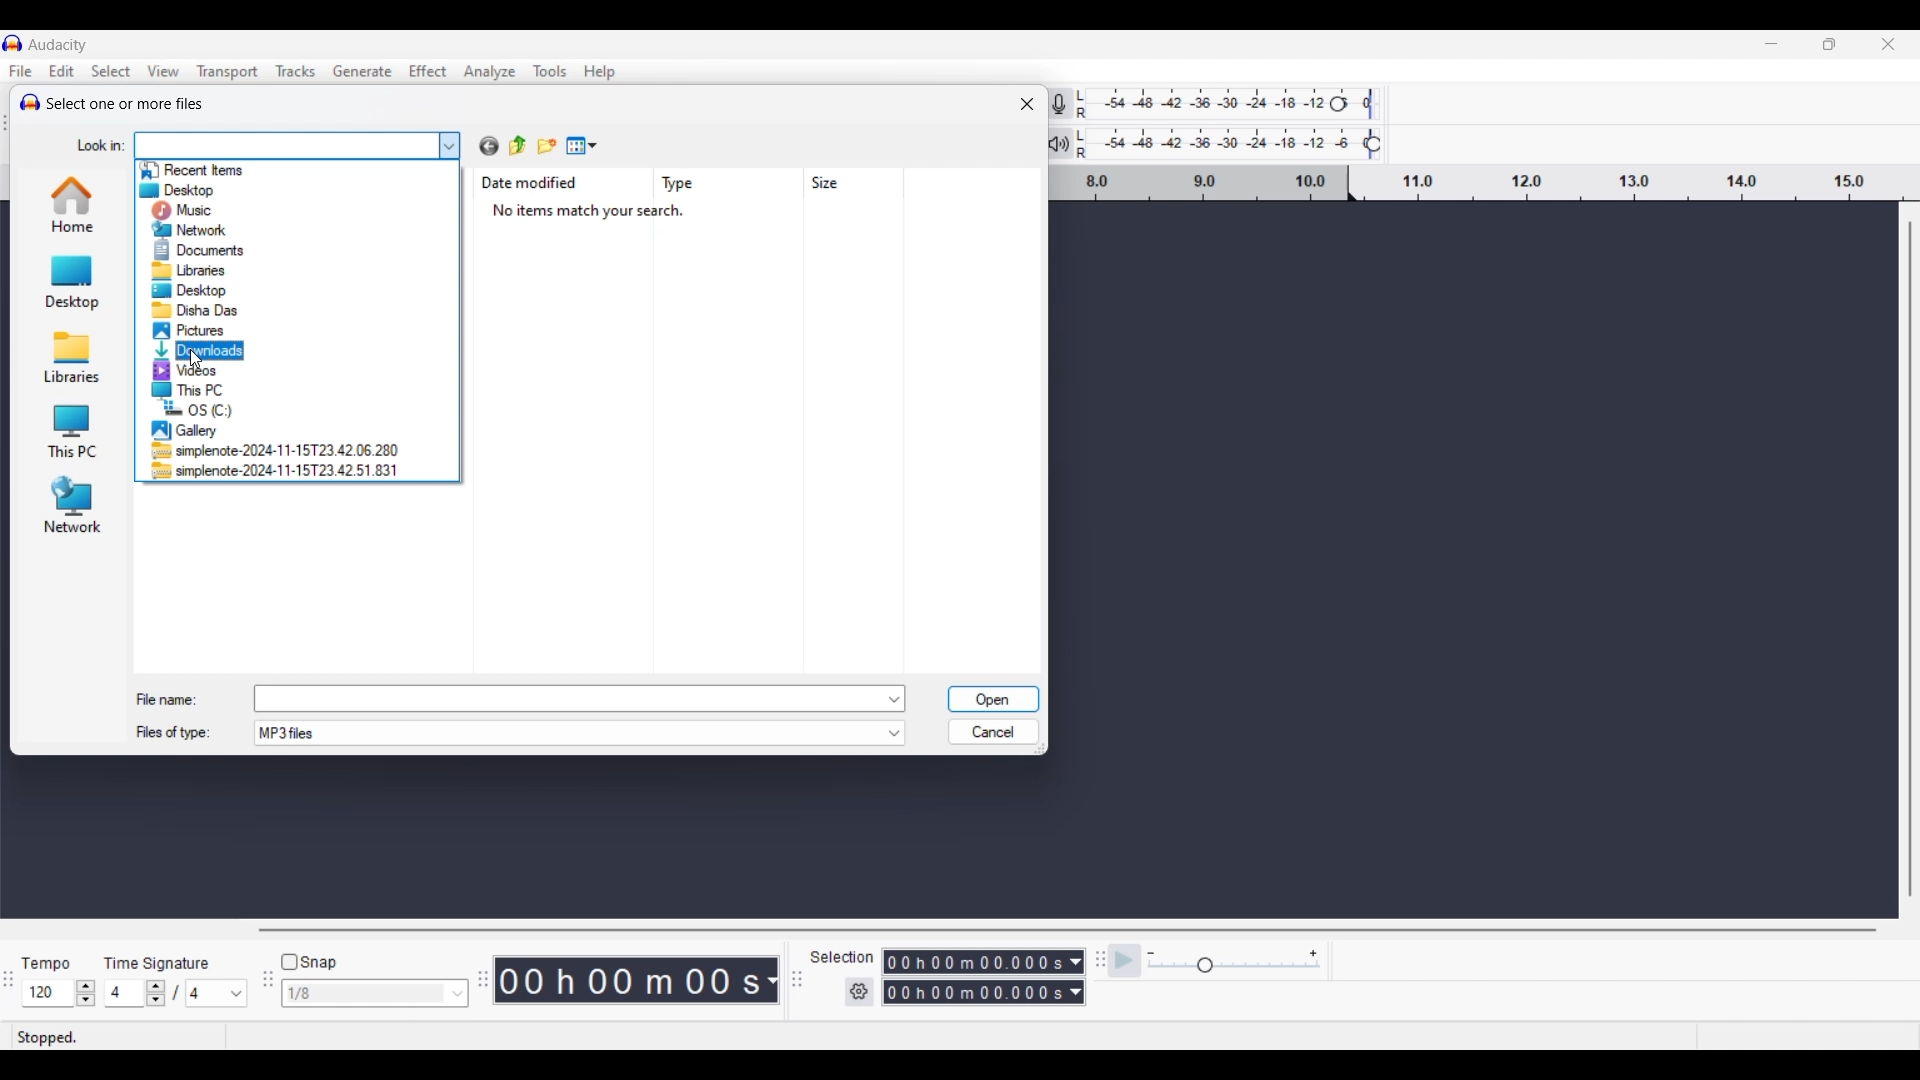  Describe the element at coordinates (1151, 954) in the screenshot. I see `Min. playback speed` at that location.